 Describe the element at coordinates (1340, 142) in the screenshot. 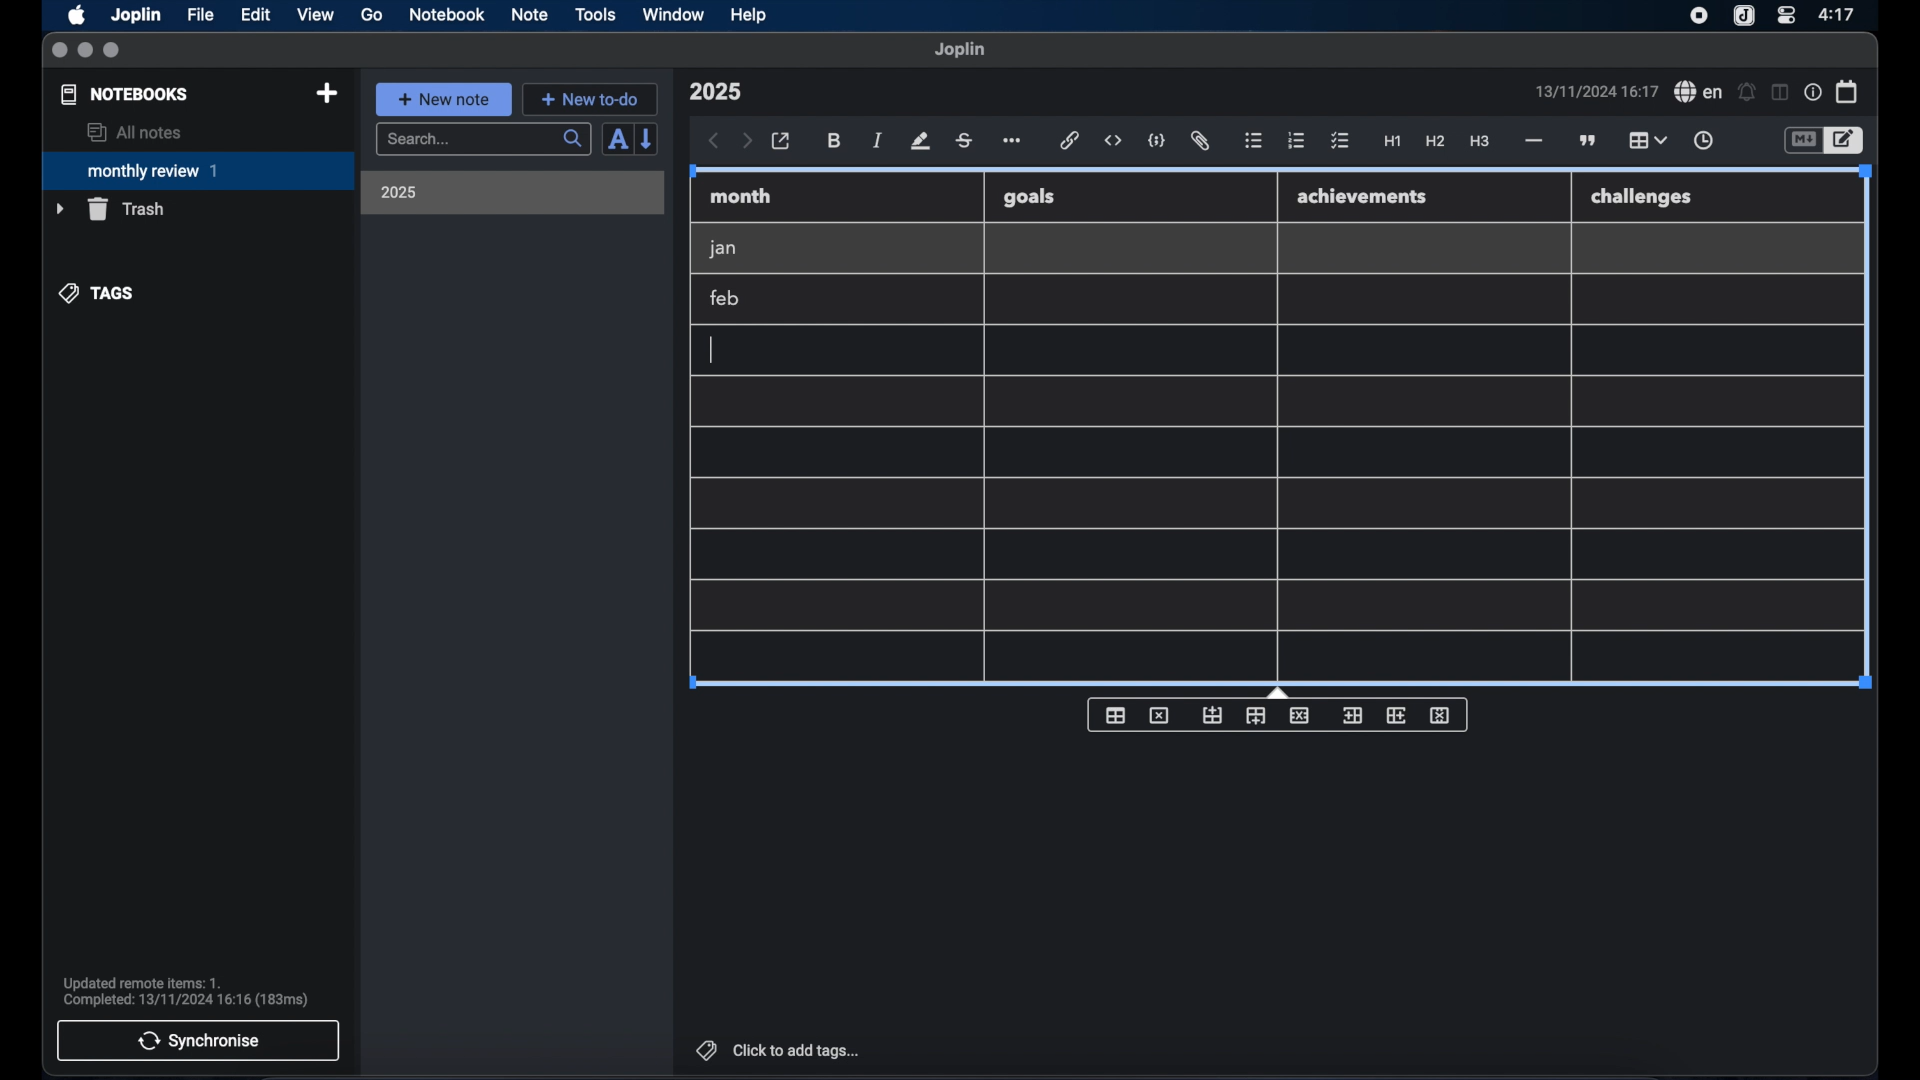

I see `check  list` at that location.